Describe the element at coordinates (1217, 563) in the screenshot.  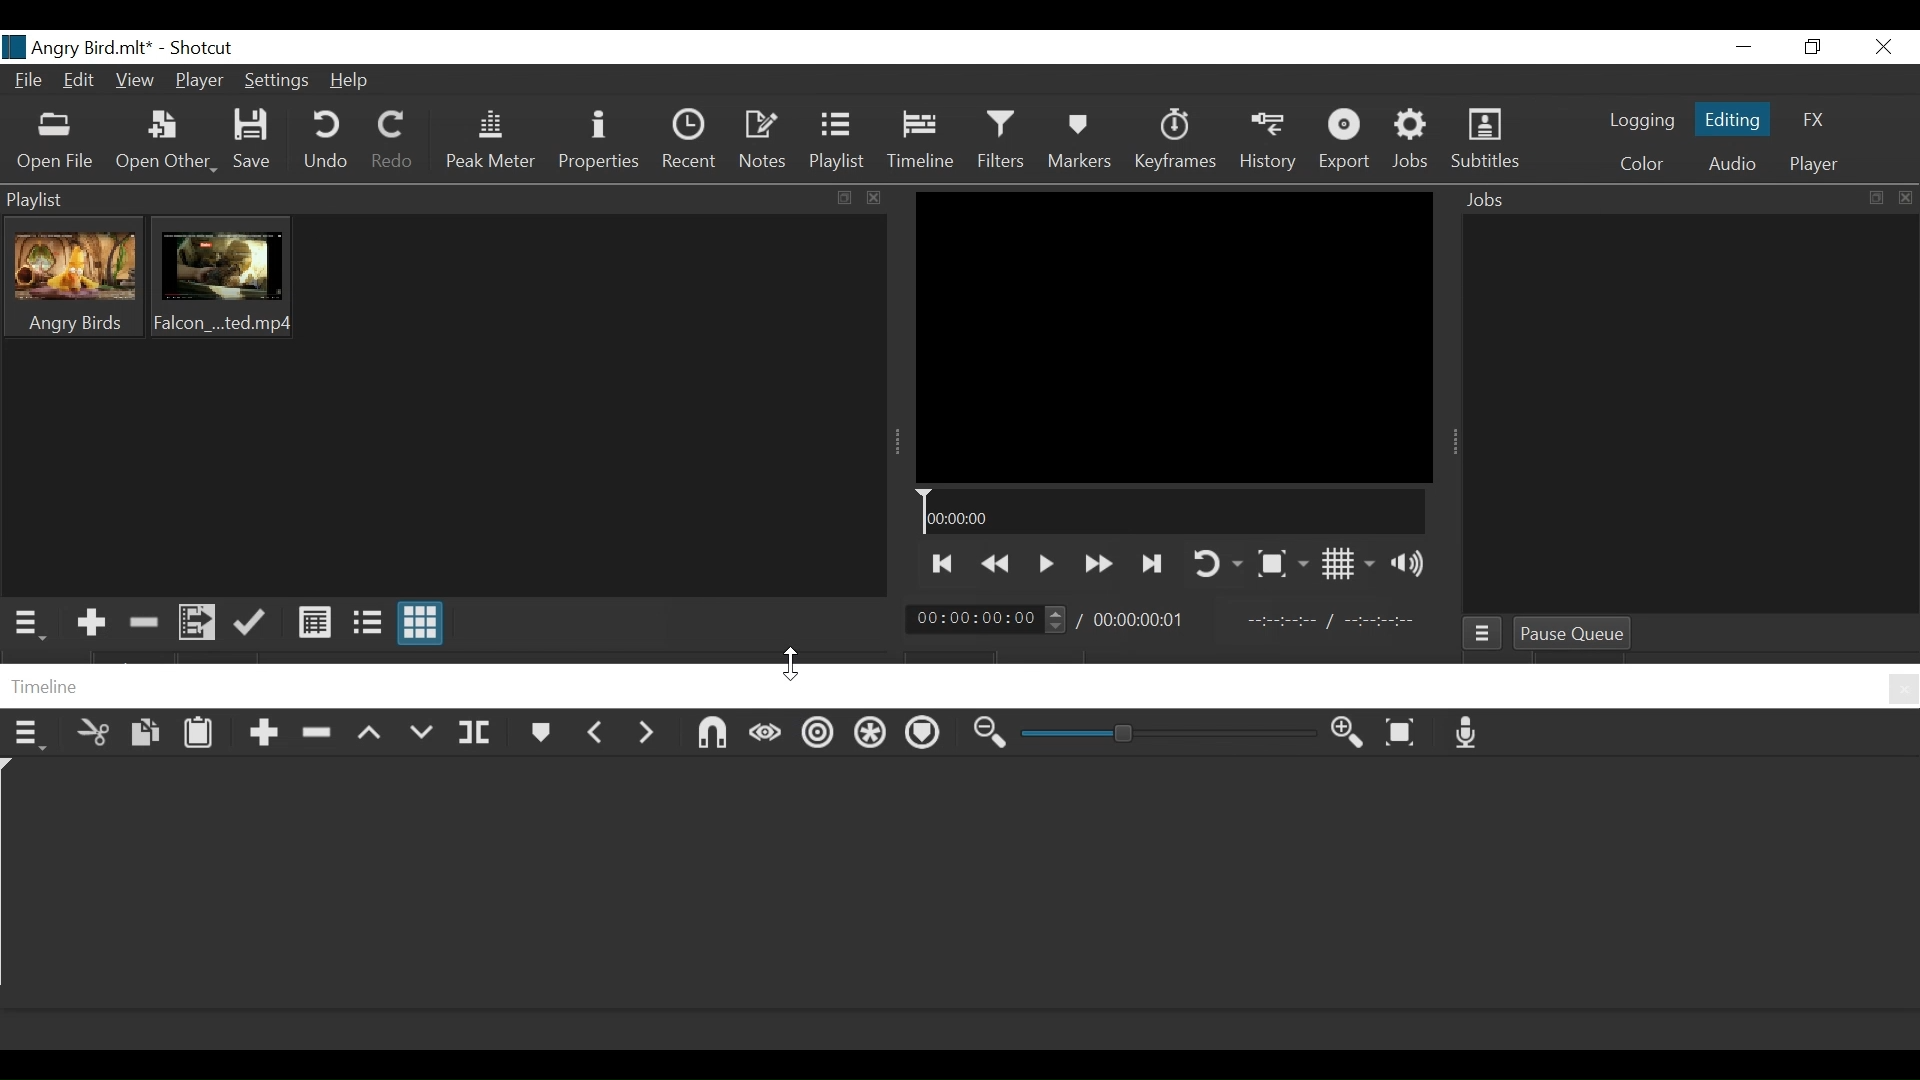
I see `Toggle player on looping` at that location.